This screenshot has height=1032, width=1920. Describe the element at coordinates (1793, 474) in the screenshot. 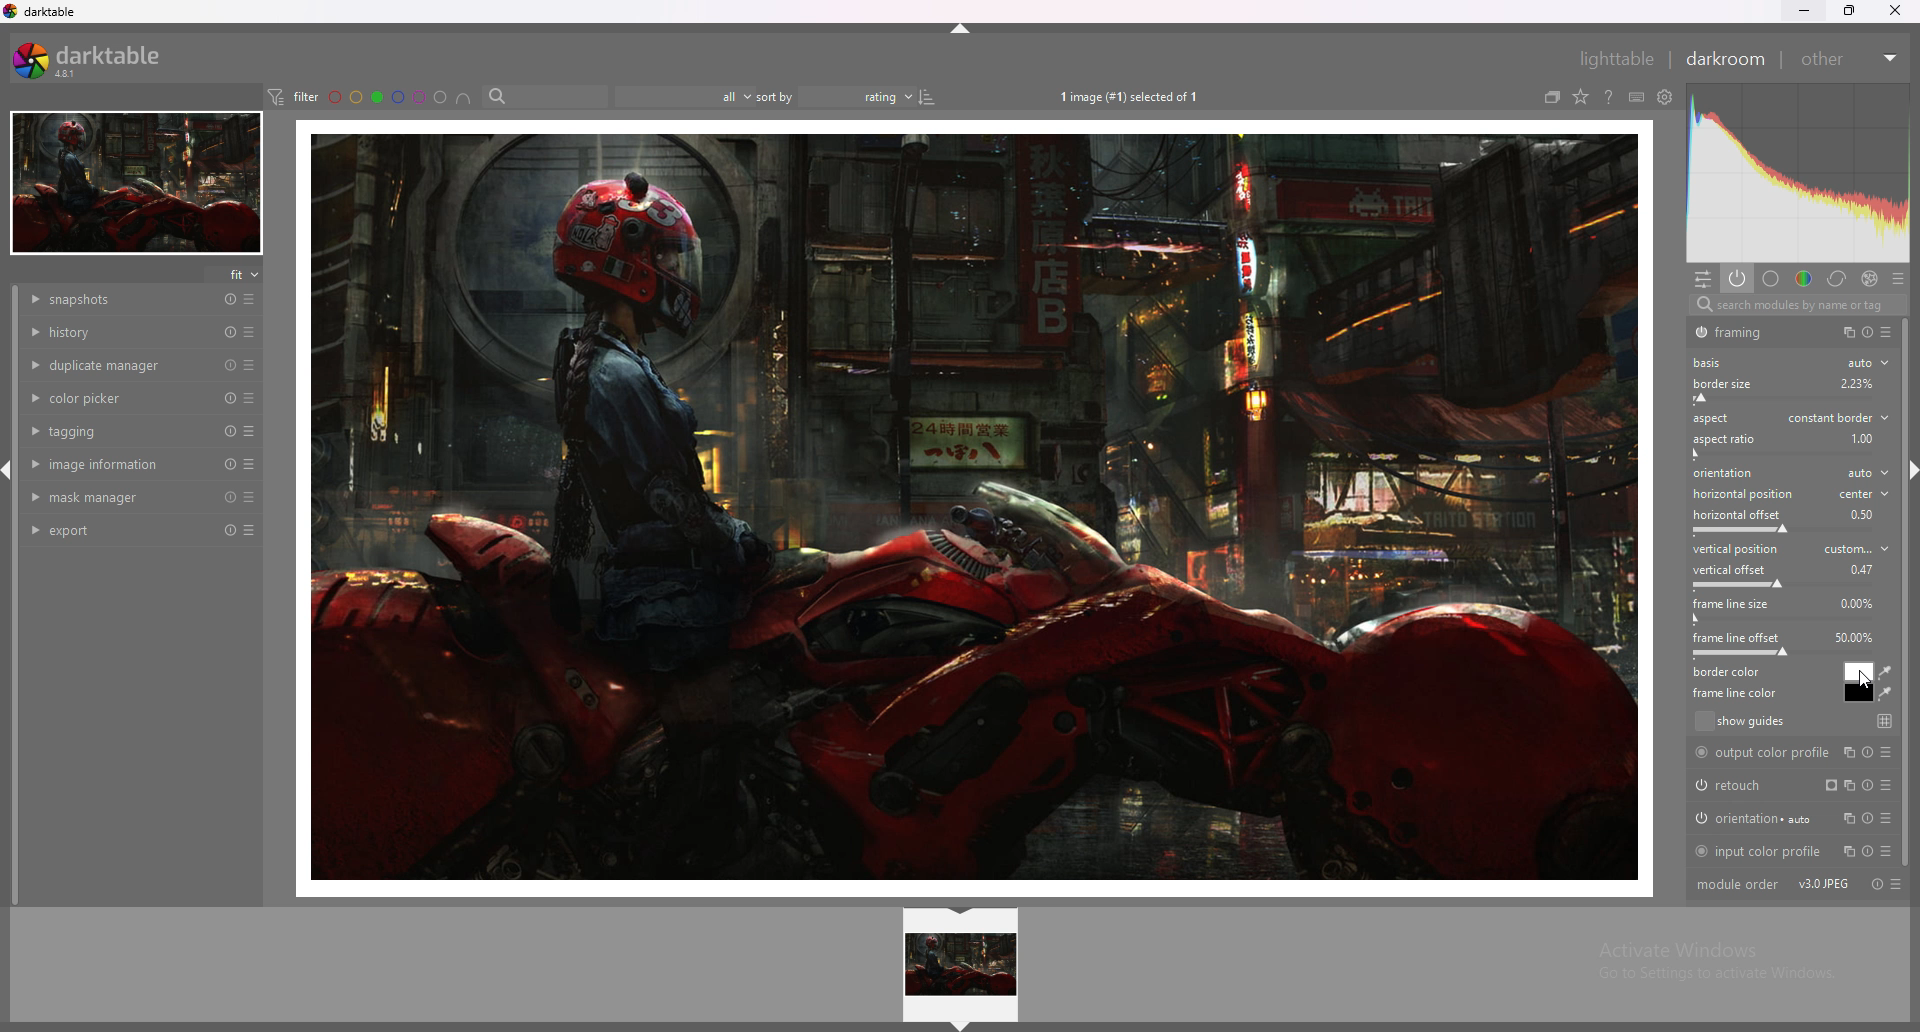

I see `orientation` at that location.